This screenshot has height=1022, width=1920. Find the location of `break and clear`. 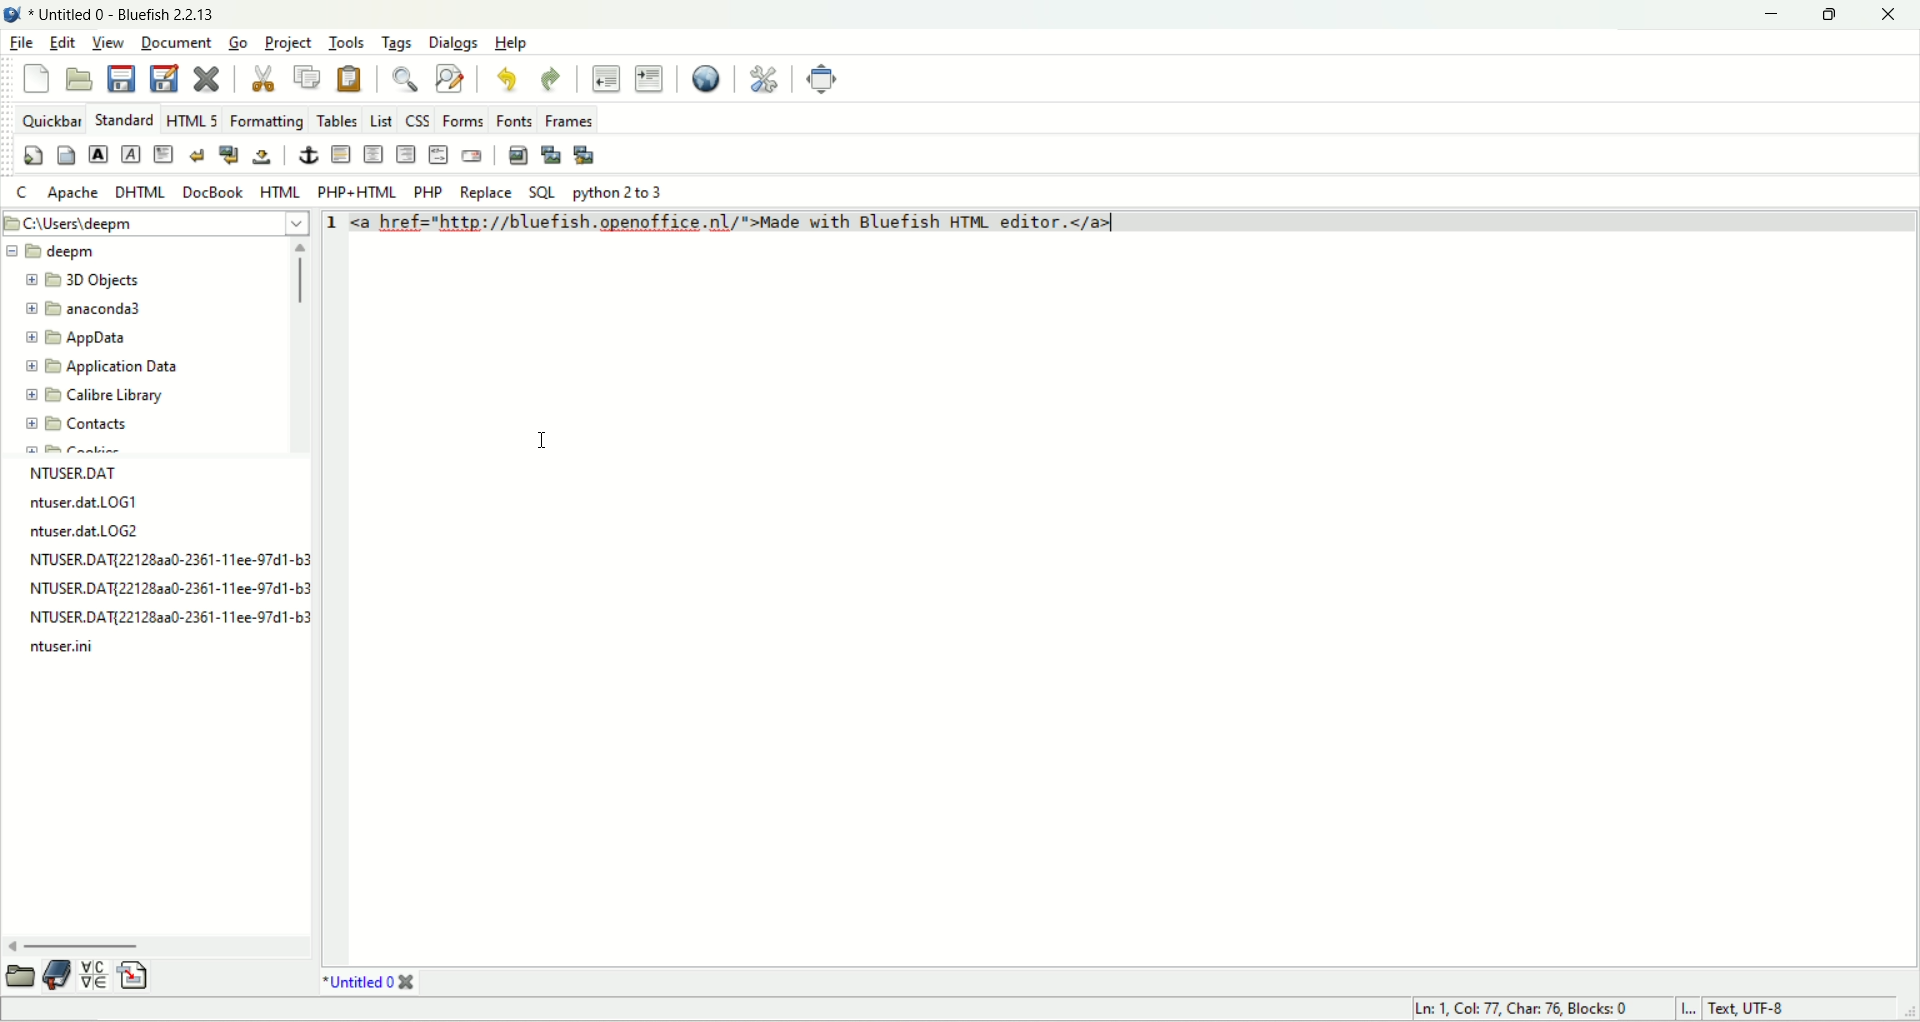

break and clear is located at coordinates (229, 154).